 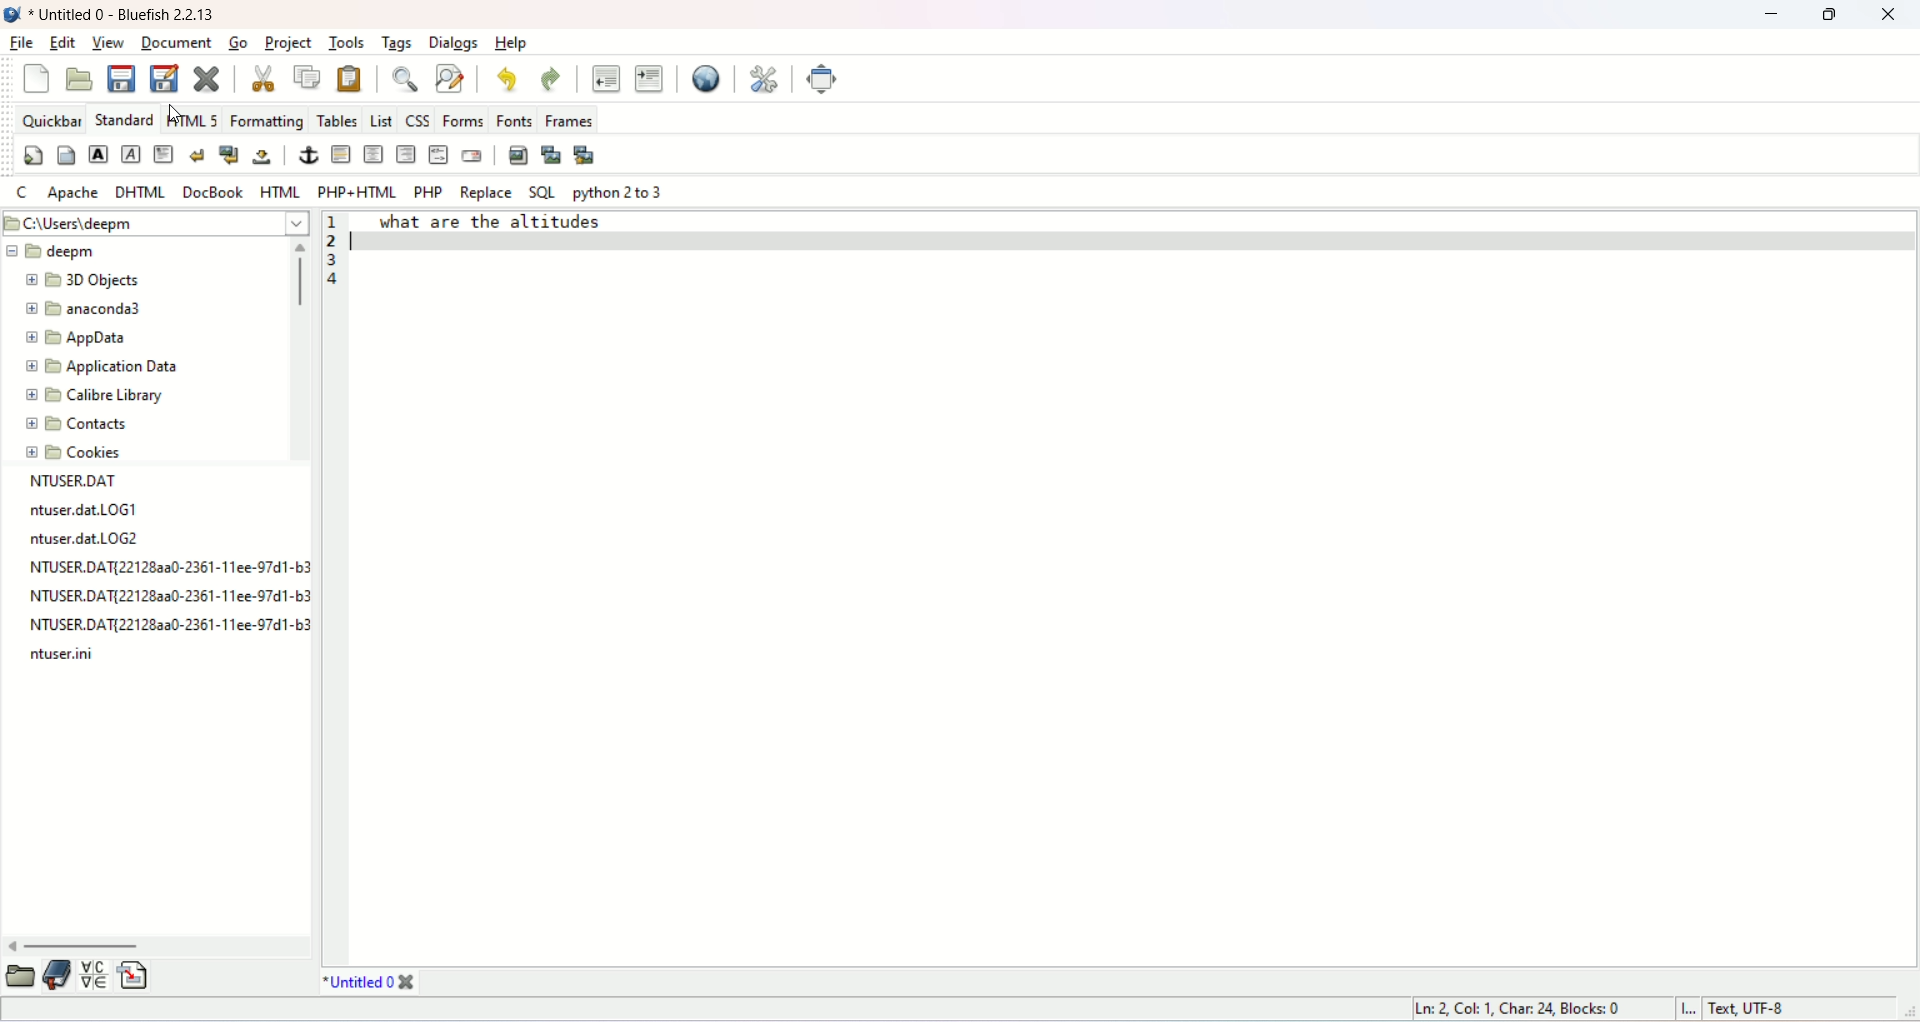 What do you see at coordinates (408, 79) in the screenshot?
I see `show find bar` at bounding box center [408, 79].